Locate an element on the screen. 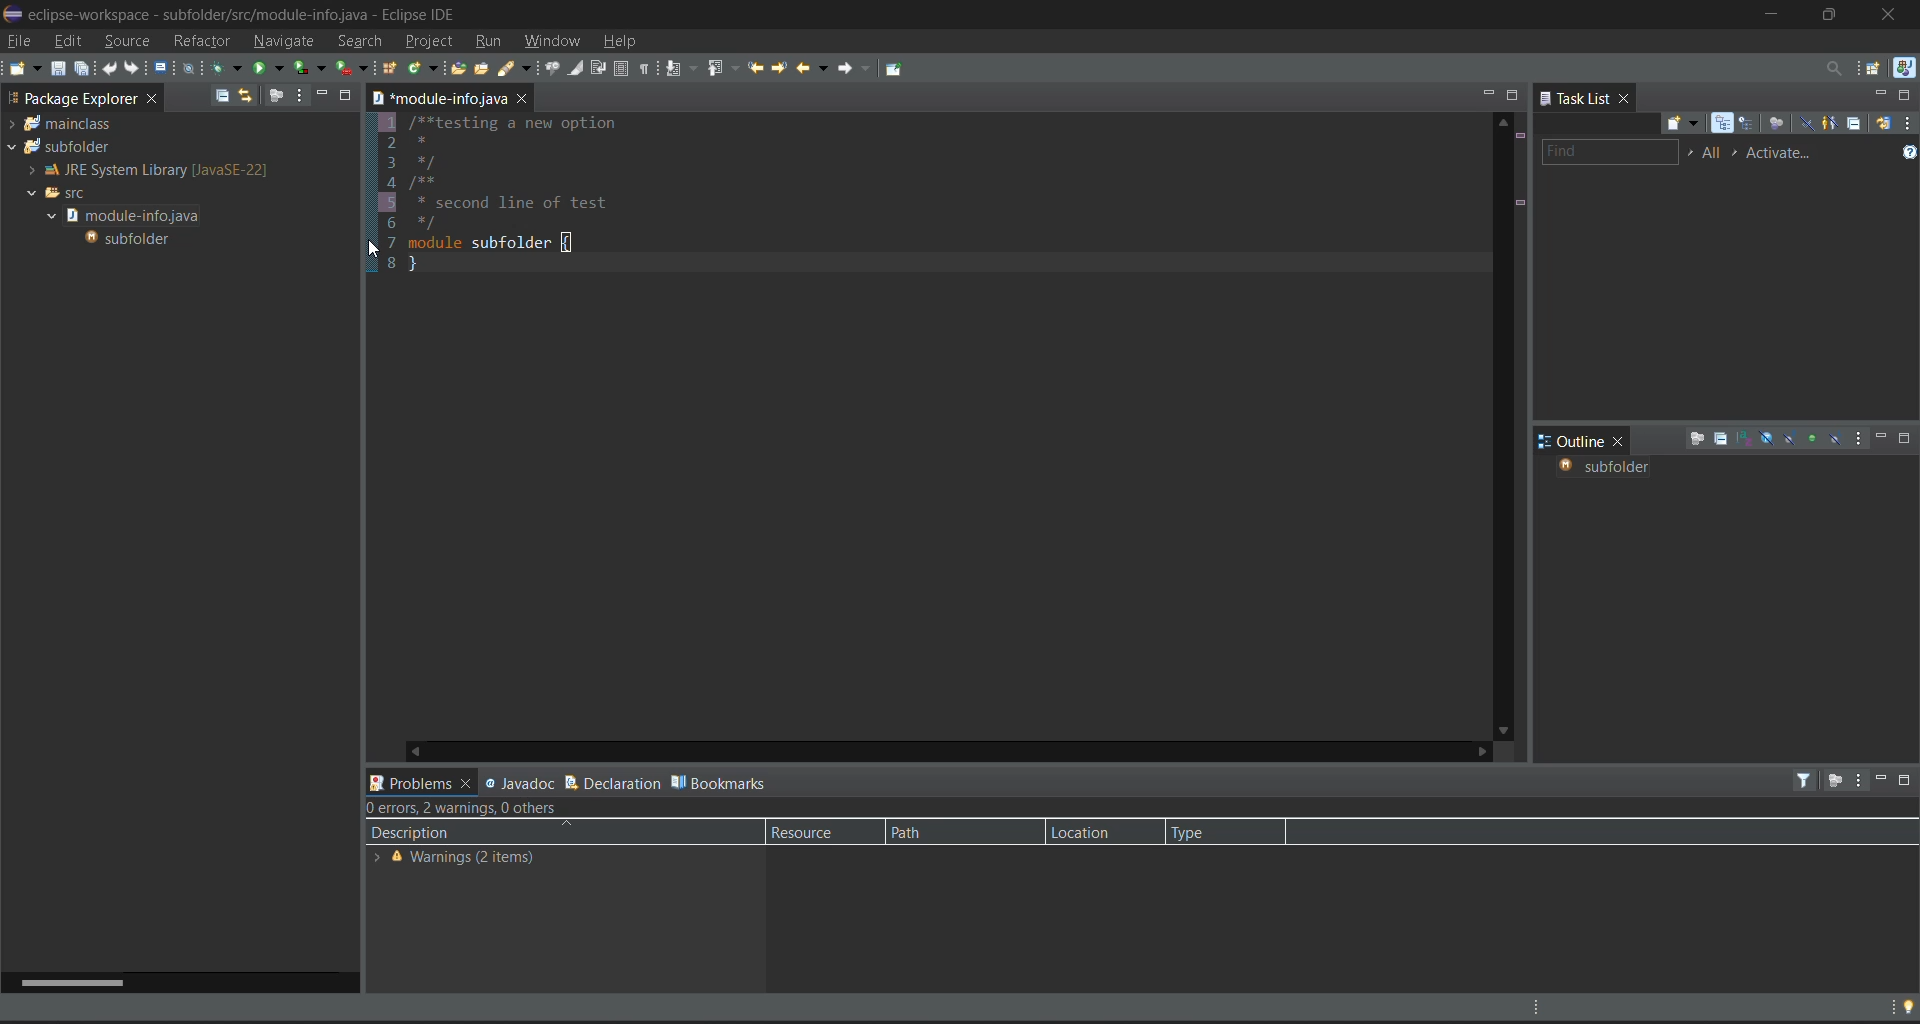 The image size is (1920, 1024). view menu is located at coordinates (1858, 781).